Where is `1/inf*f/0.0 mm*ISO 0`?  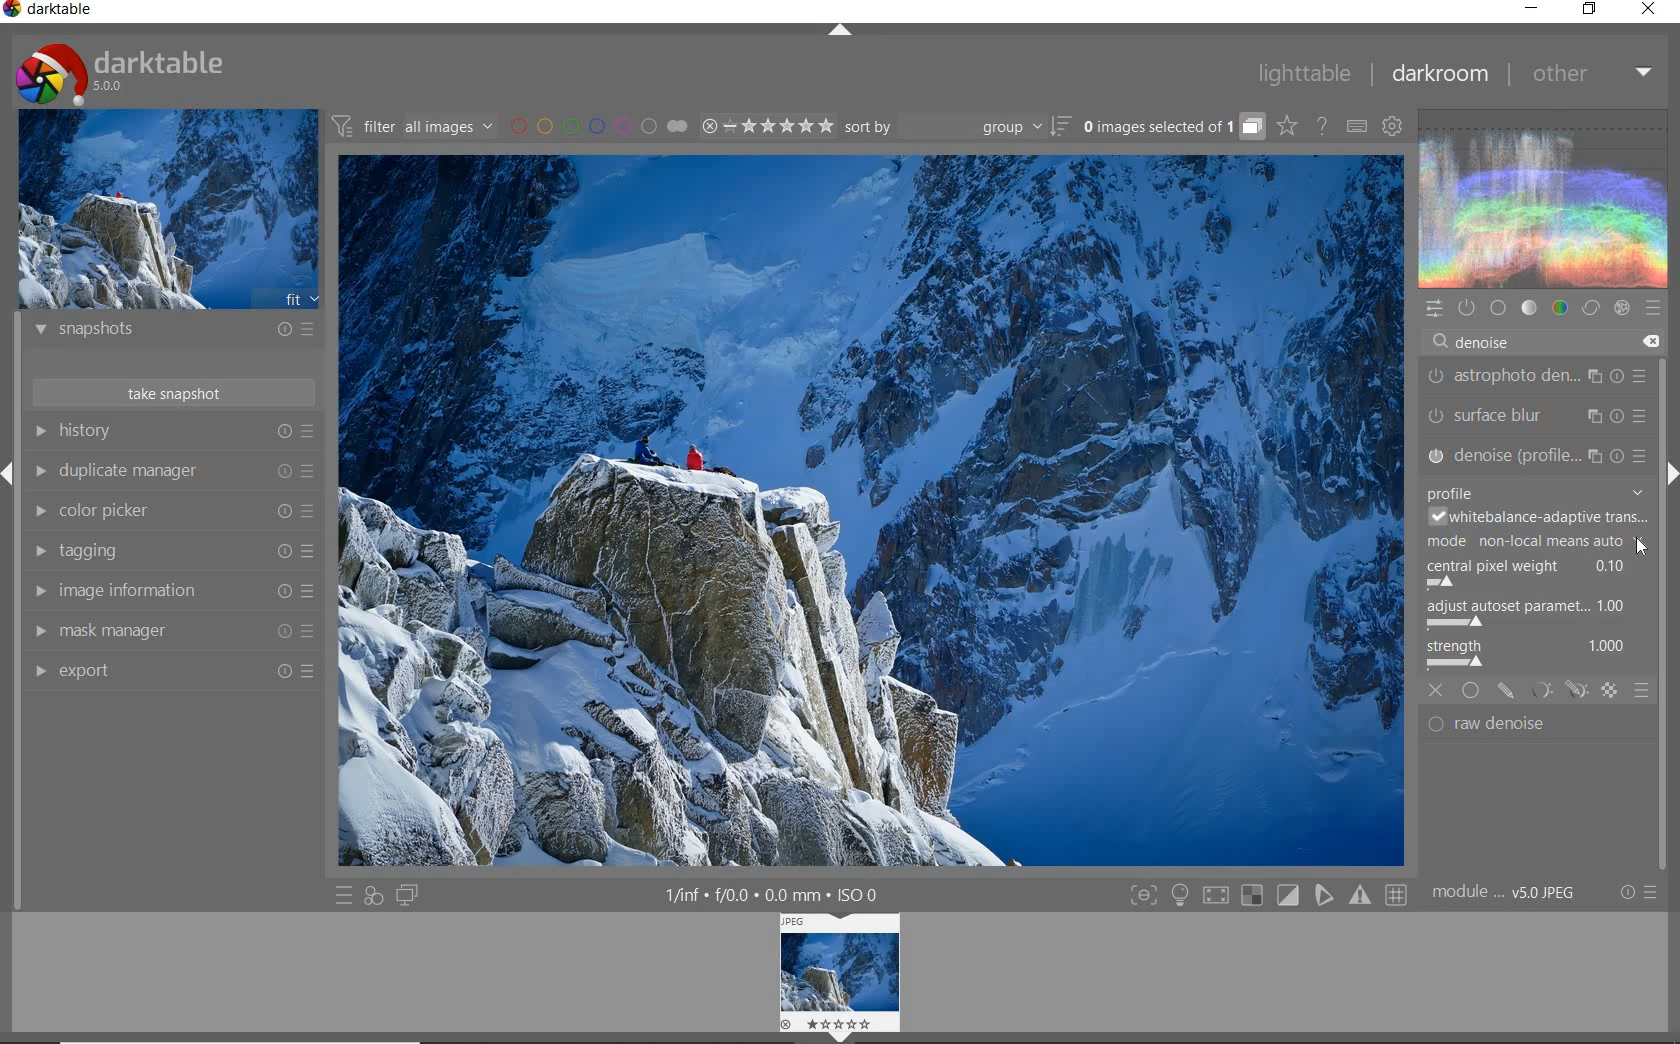 1/inf*f/0.0 mm*ISO 0 is located at coordinates (779, 894).